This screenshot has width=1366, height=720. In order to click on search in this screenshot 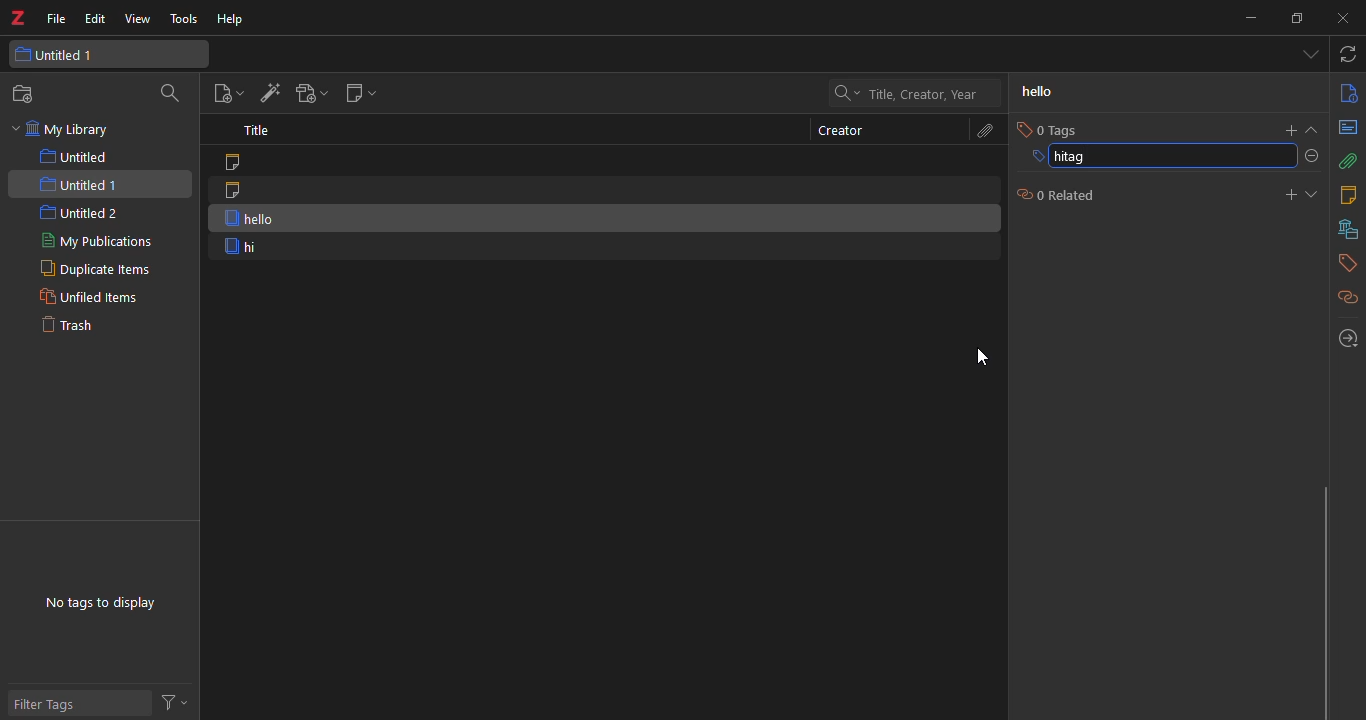, I will do `click(917, 93)`.